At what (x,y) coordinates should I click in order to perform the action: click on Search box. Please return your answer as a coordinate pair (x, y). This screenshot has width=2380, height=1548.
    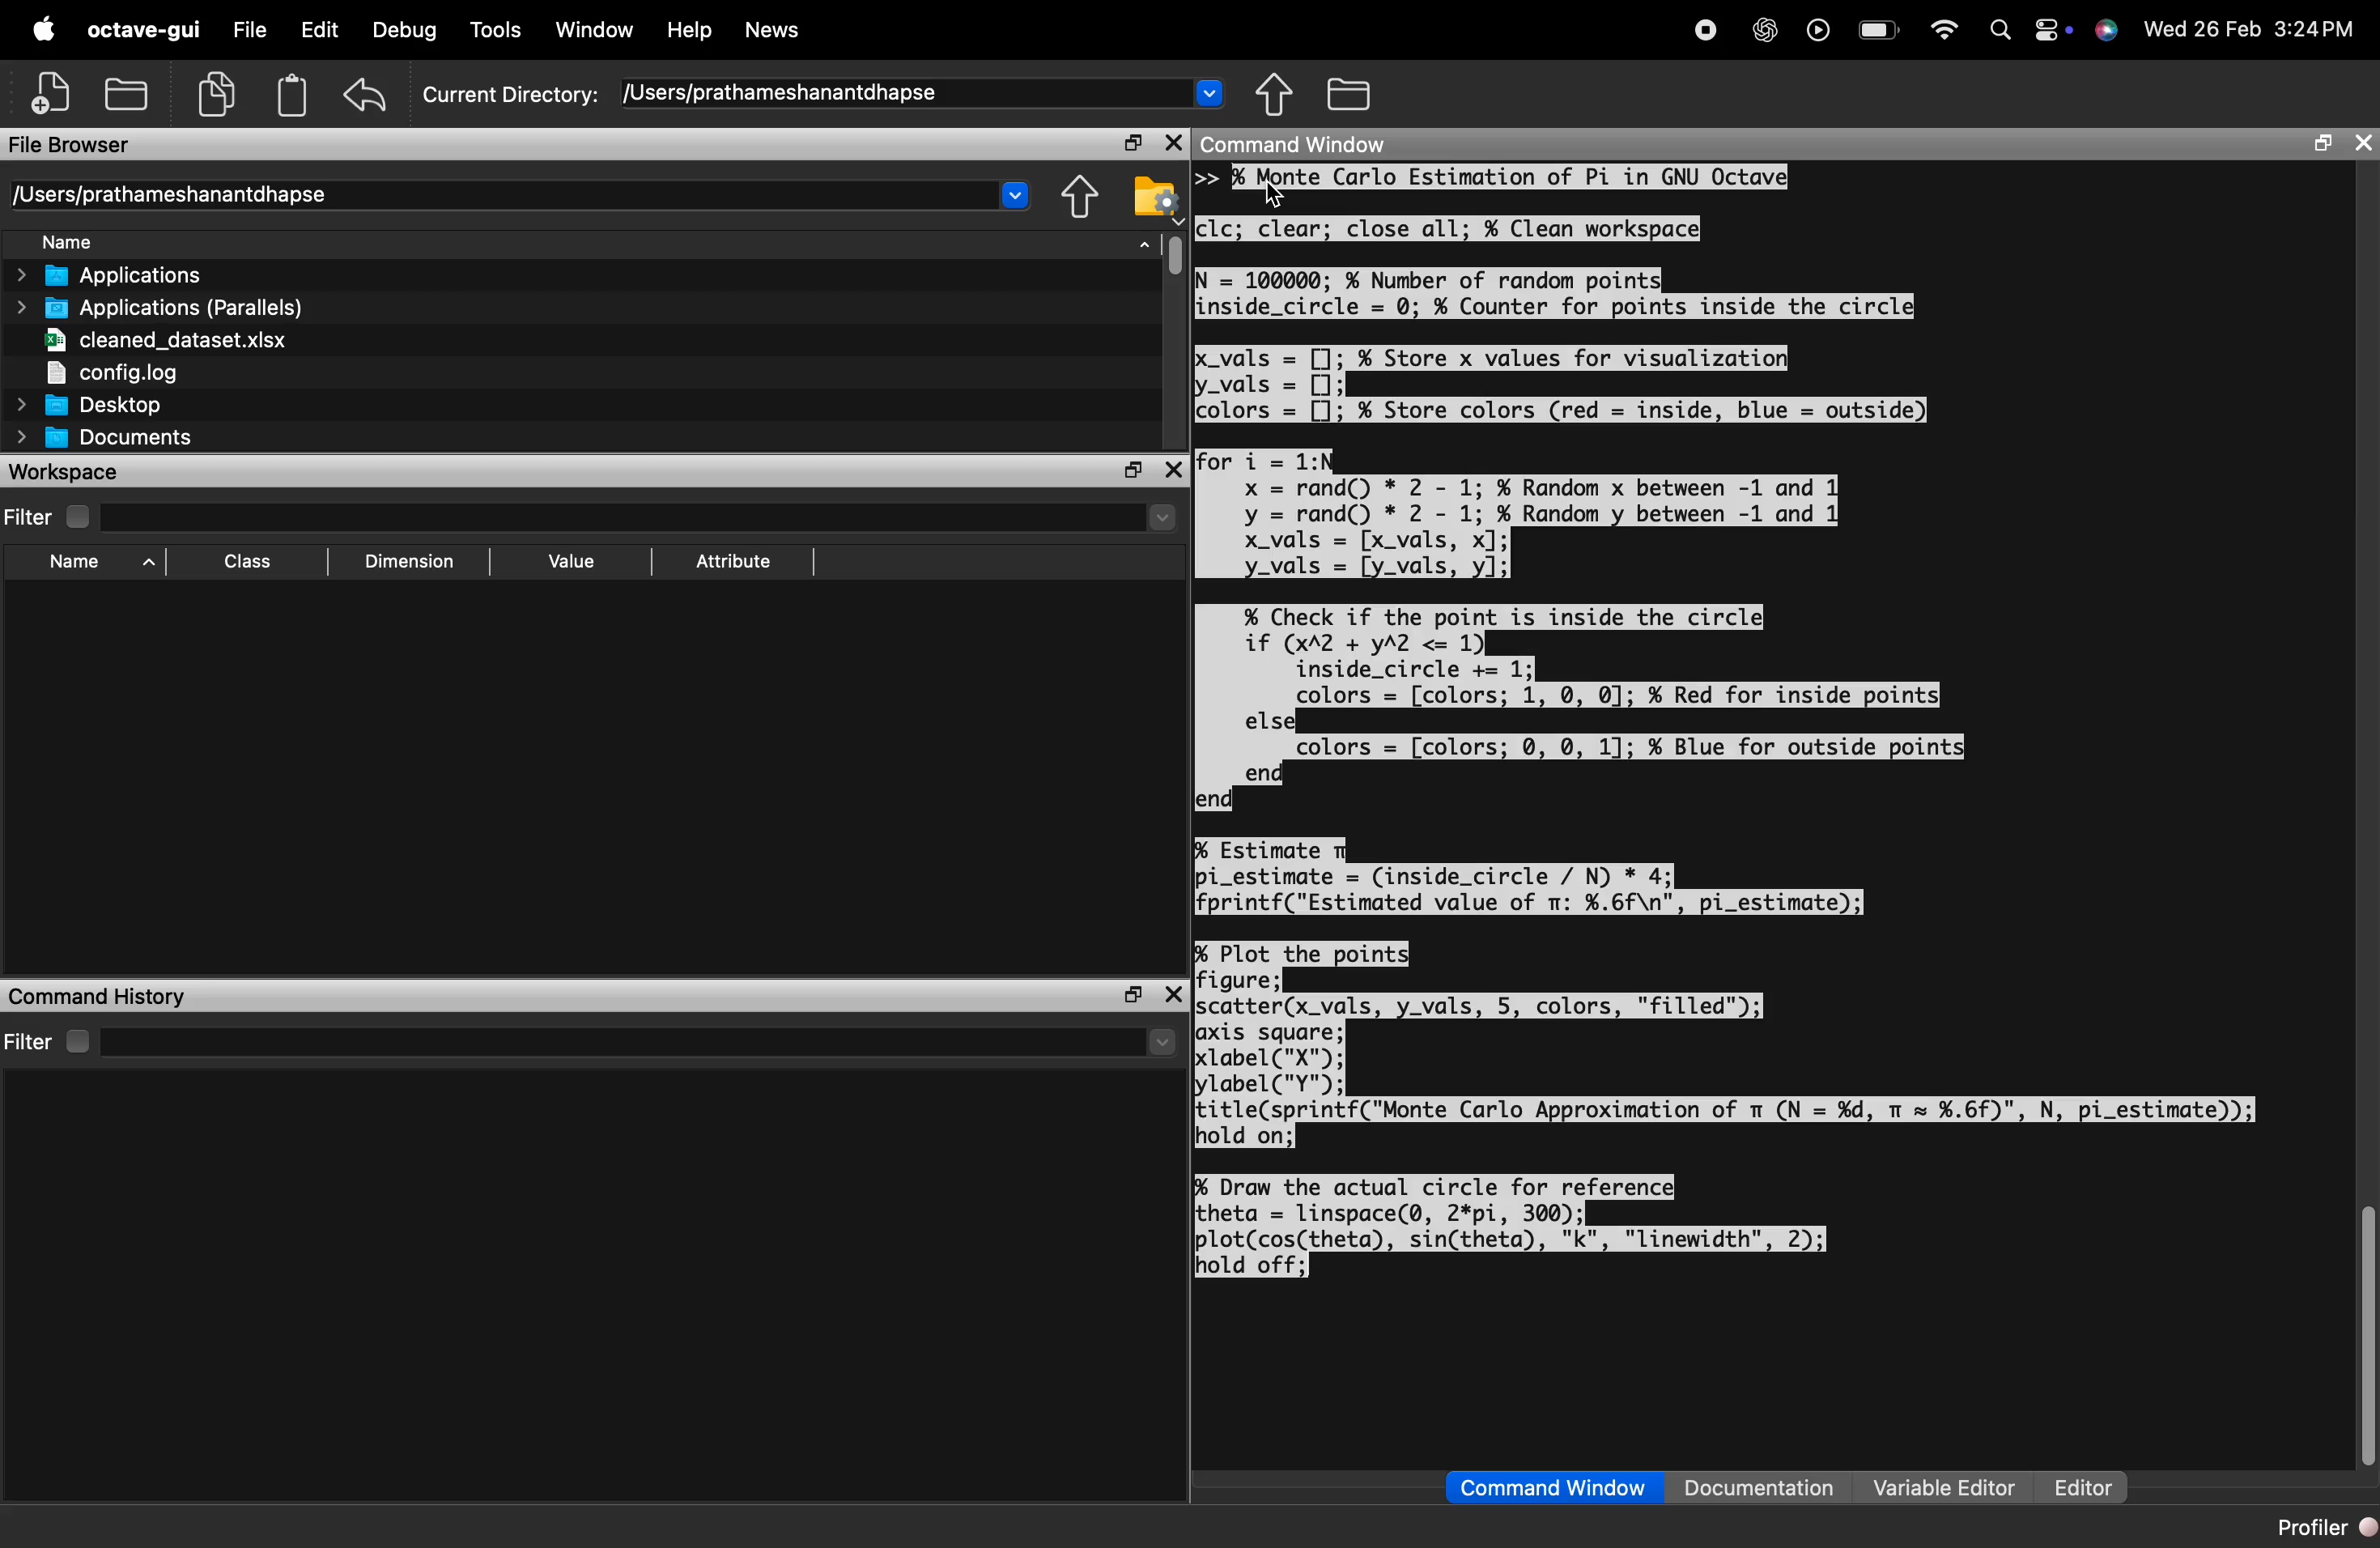
    Looking at the image, I should click on (615, 1039).